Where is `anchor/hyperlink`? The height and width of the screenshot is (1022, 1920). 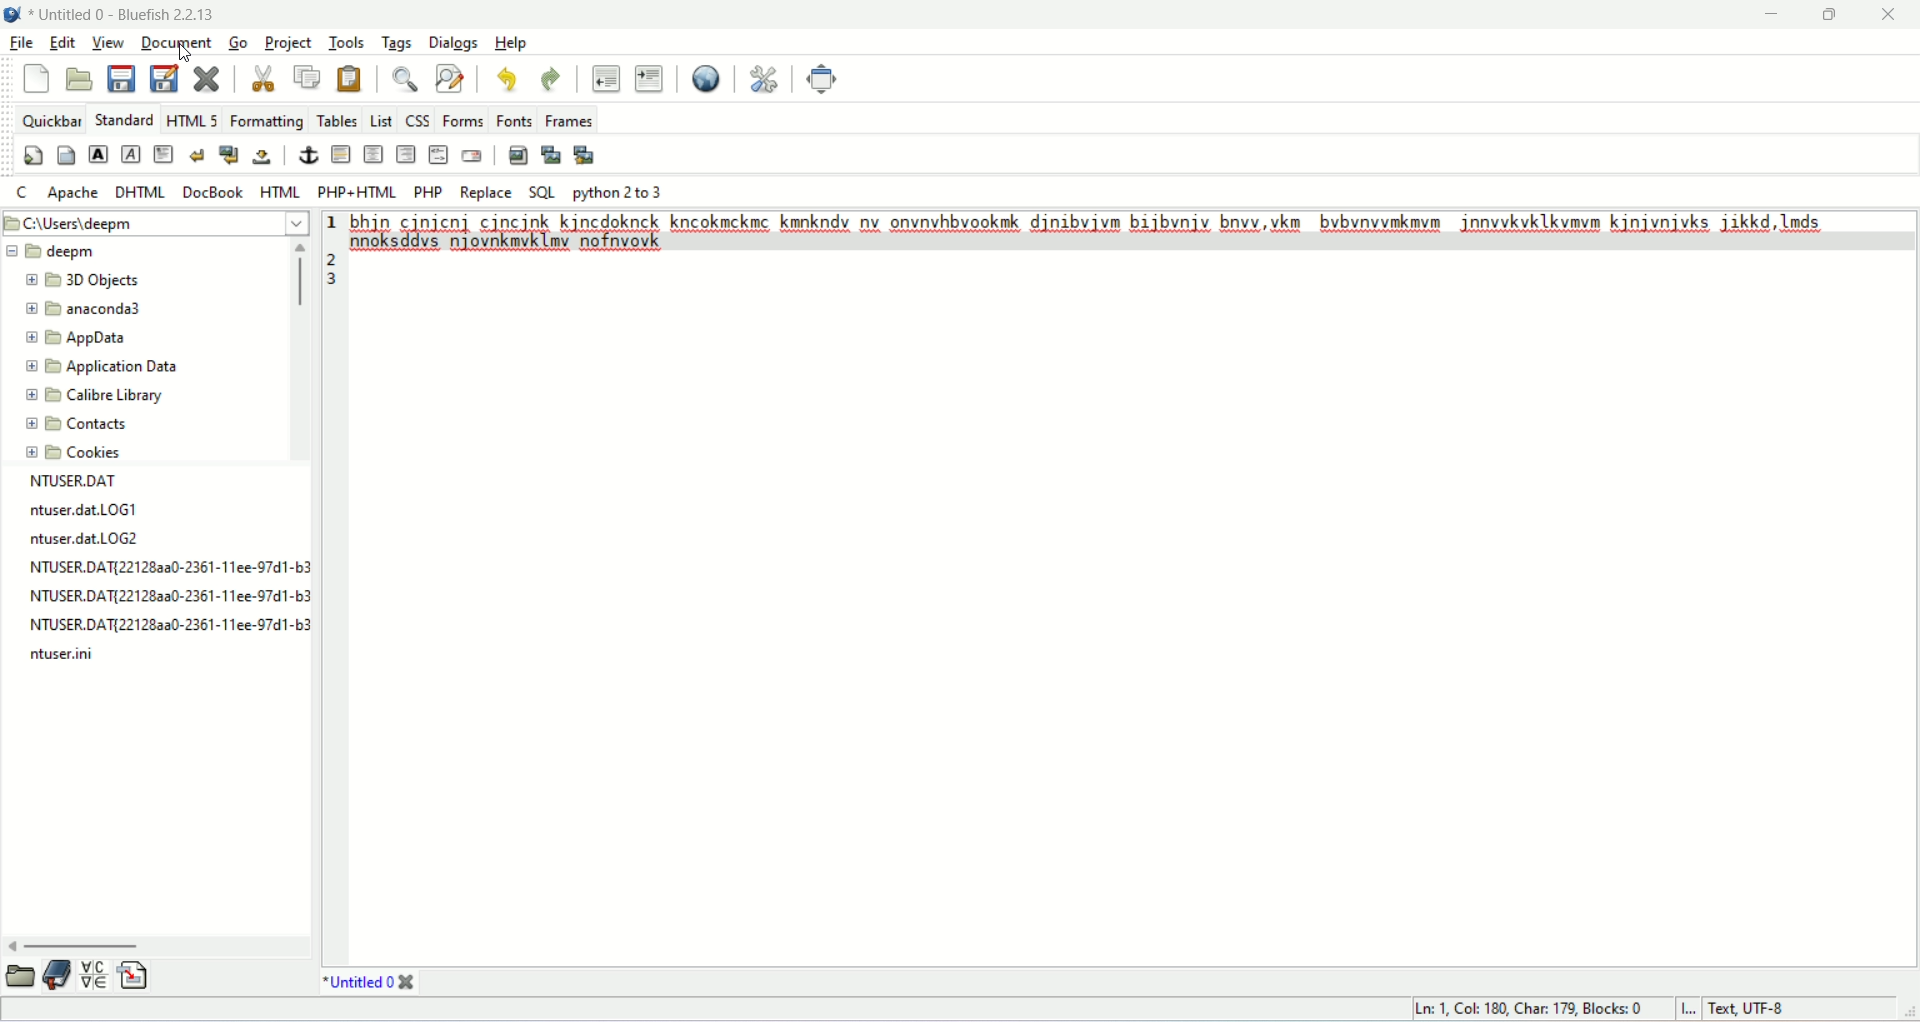 anchor/hyperlink is located at coordinates (308, 158).